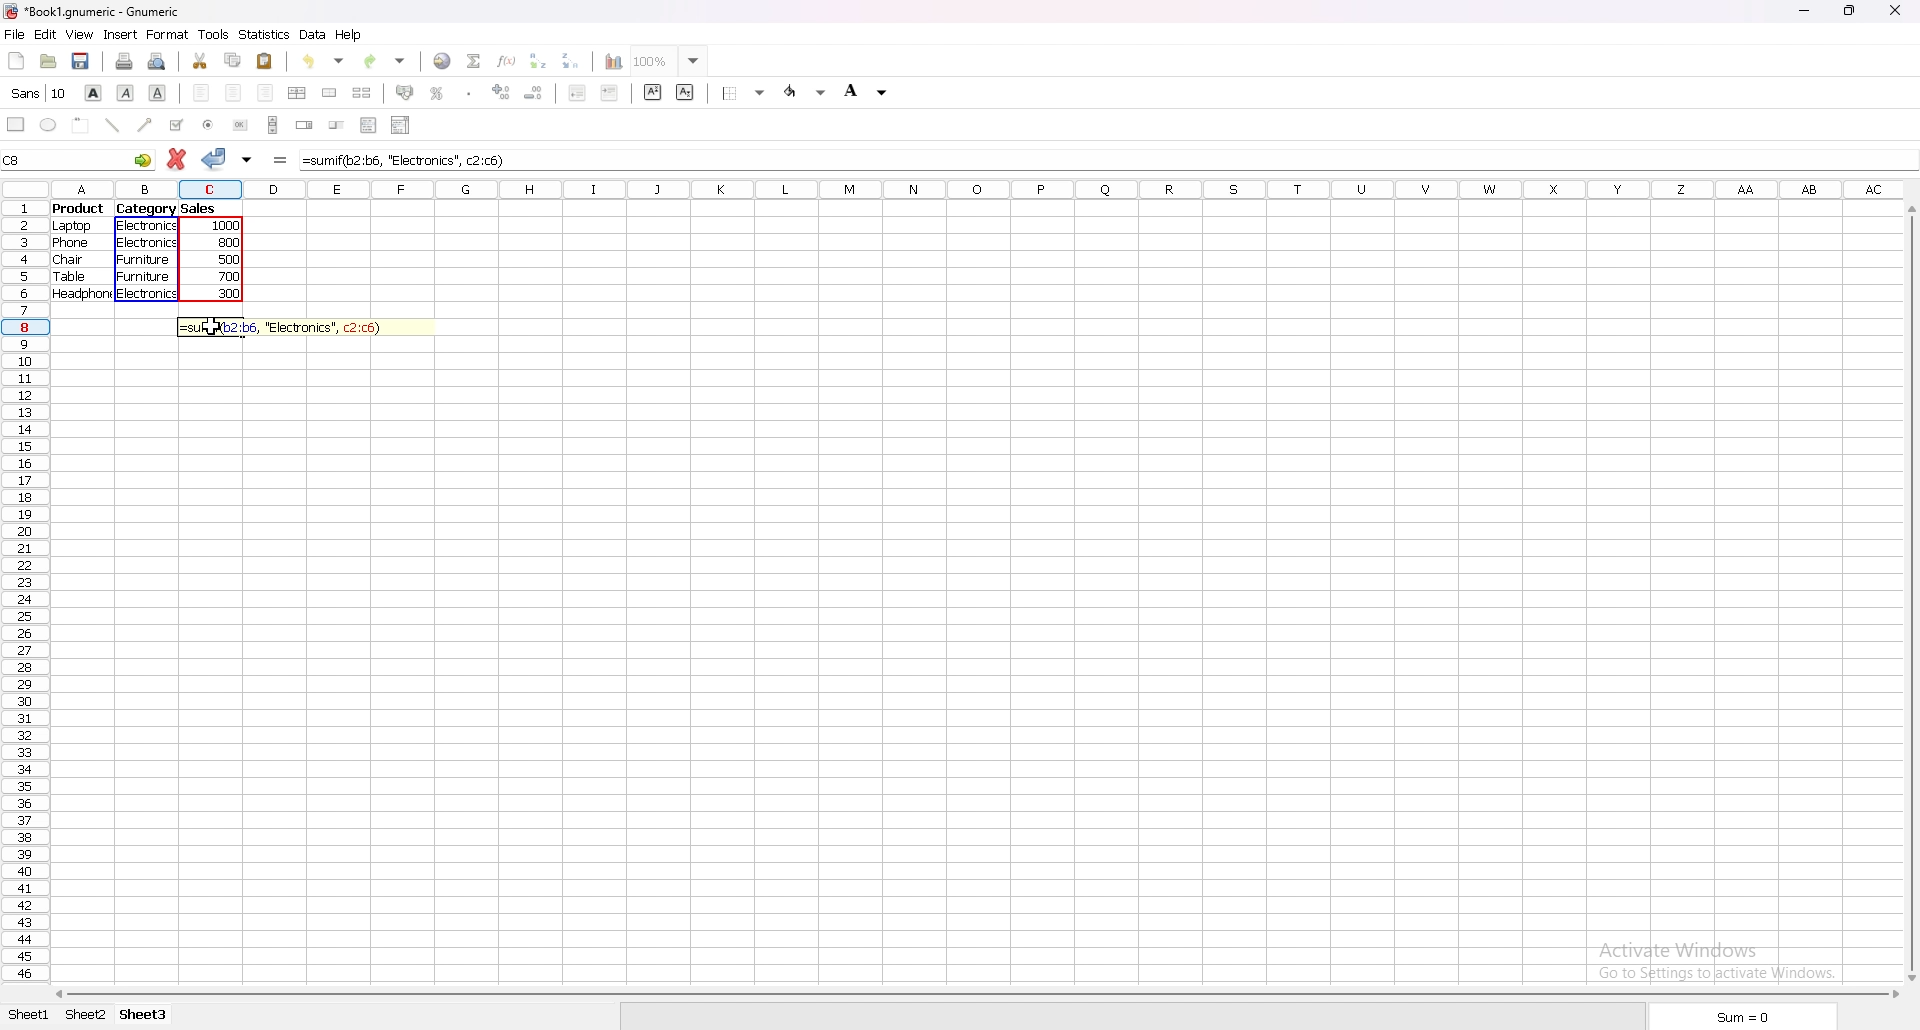  I want to click on bold, so click(96, 93).